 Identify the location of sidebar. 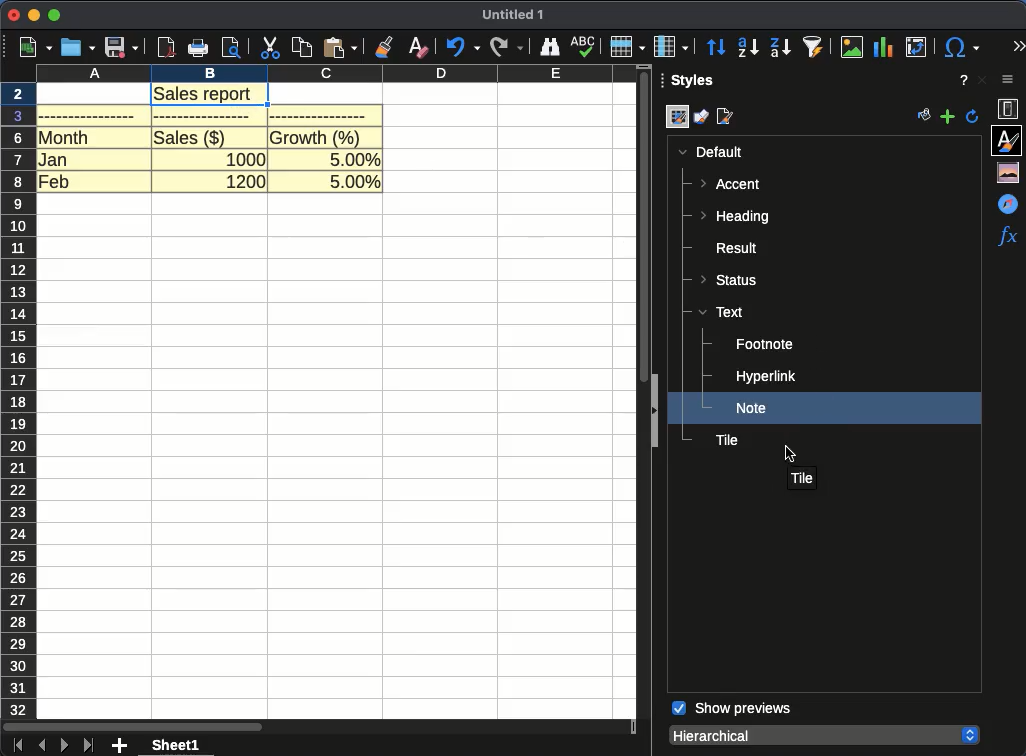
(1012, 81).